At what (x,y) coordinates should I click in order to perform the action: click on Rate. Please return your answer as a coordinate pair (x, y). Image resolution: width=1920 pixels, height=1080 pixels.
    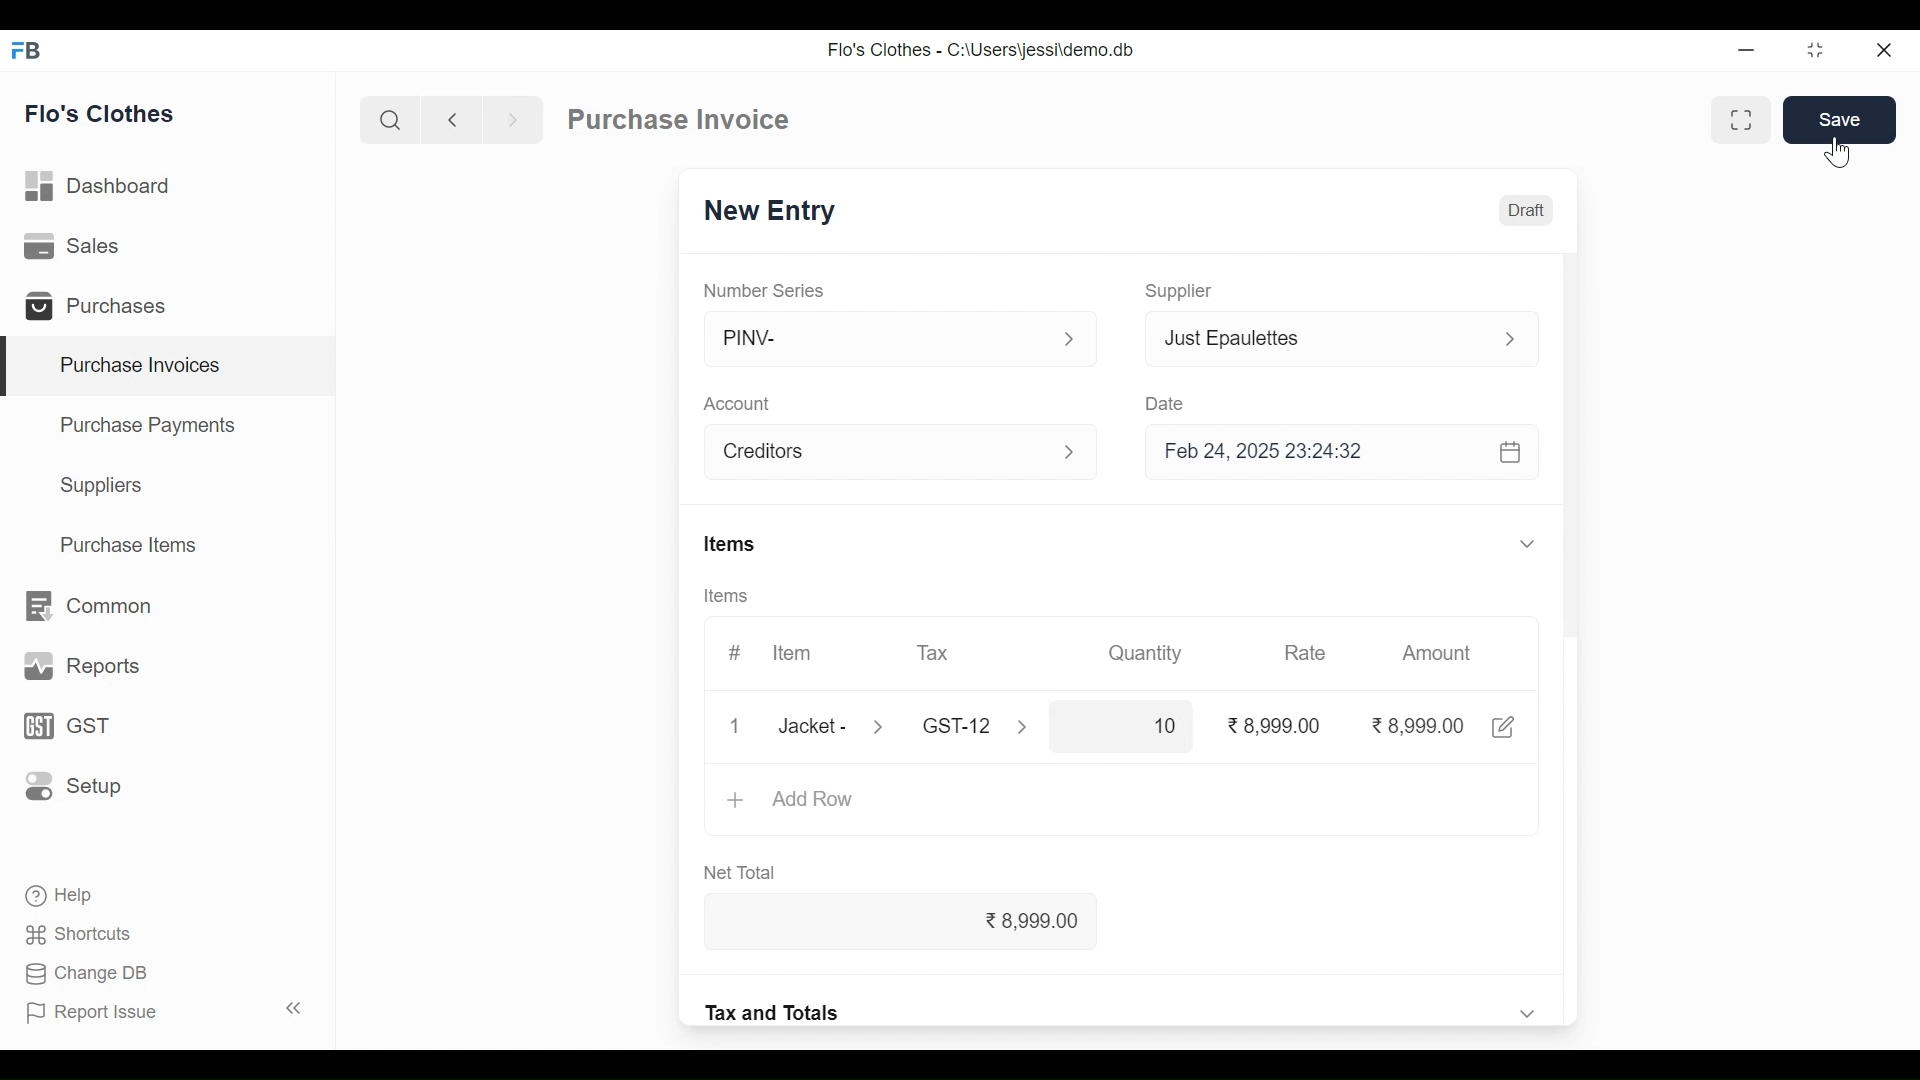
    Looking at the image, I should click on (1303, 653).